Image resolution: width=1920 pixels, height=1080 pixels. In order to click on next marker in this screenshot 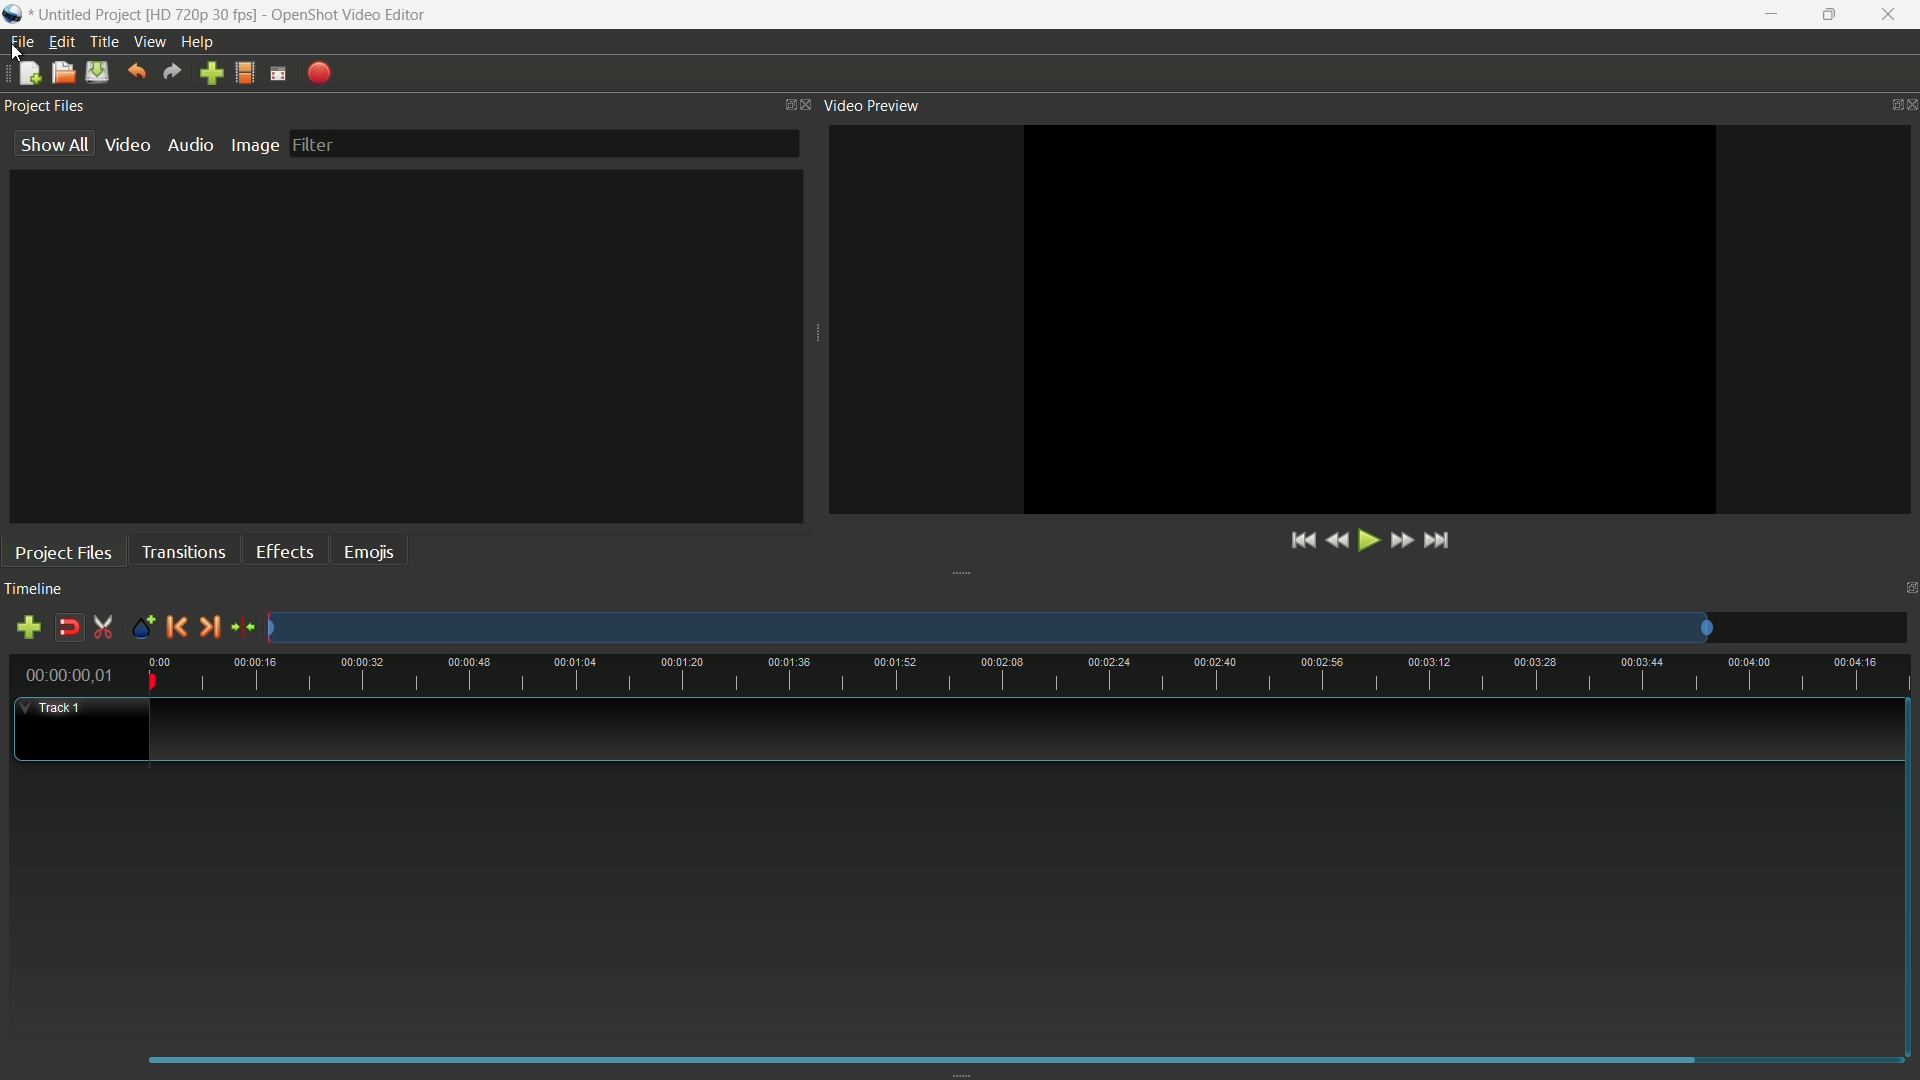, I will do `click(208, 627)`.